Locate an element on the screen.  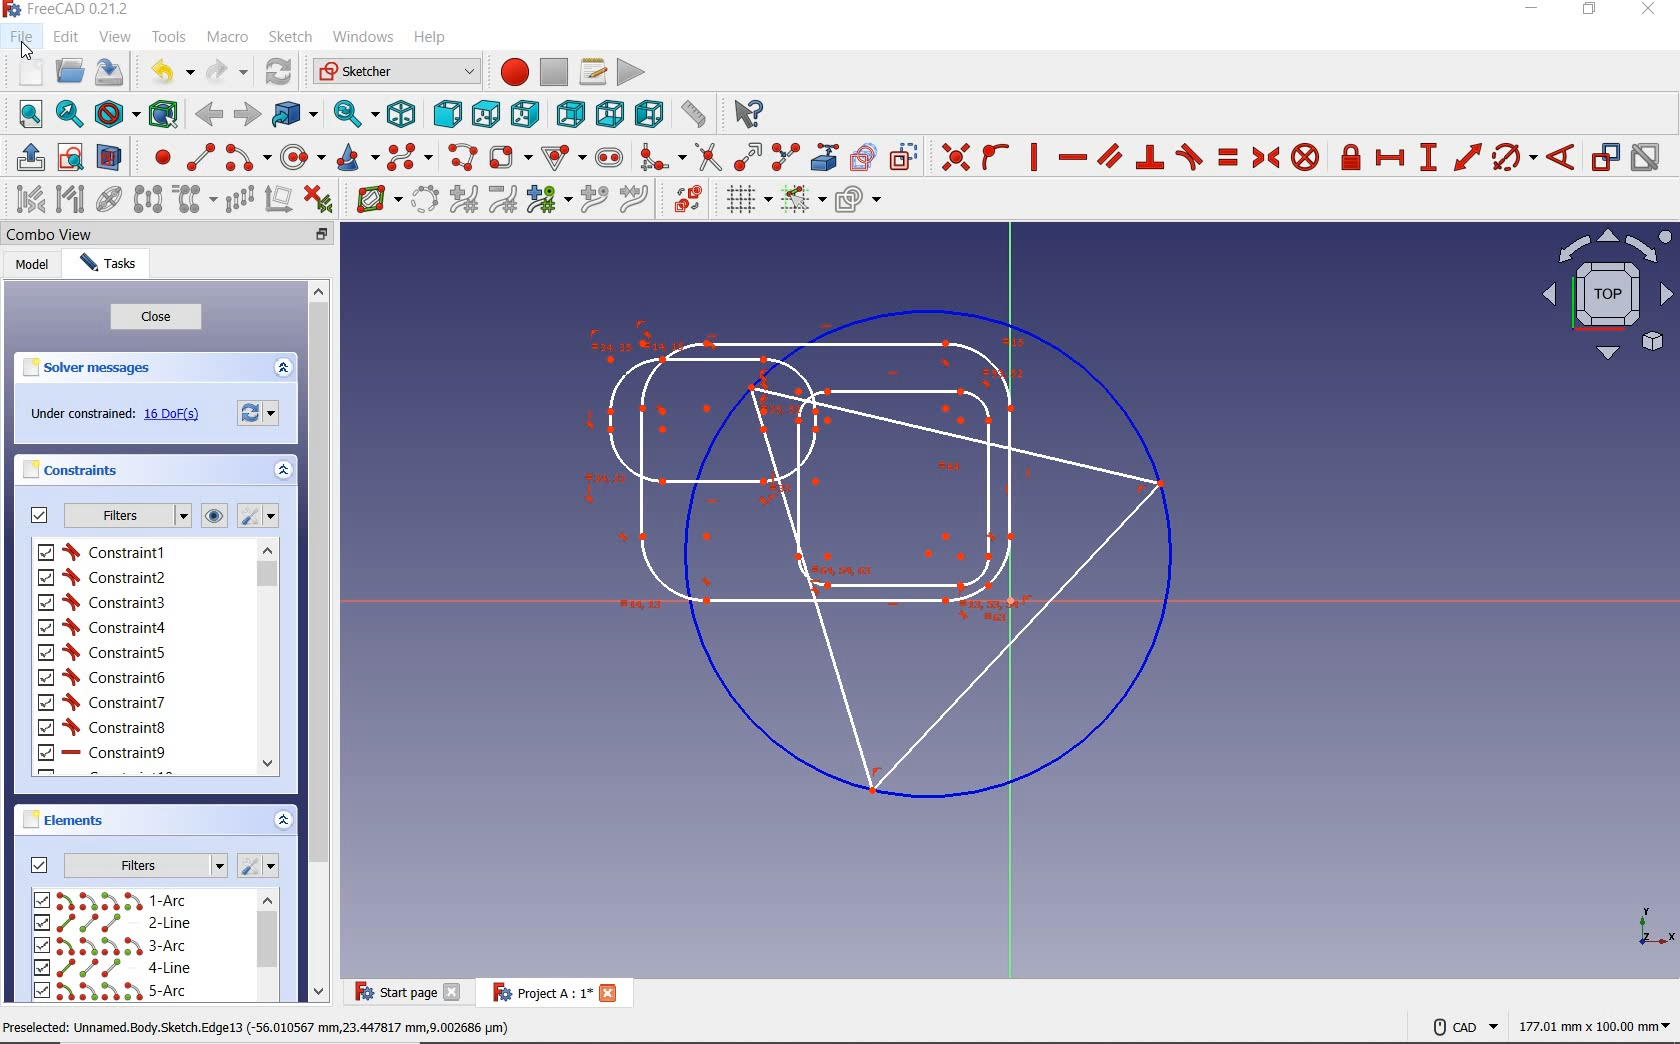
what's this? is located at coordinates (748, 114).